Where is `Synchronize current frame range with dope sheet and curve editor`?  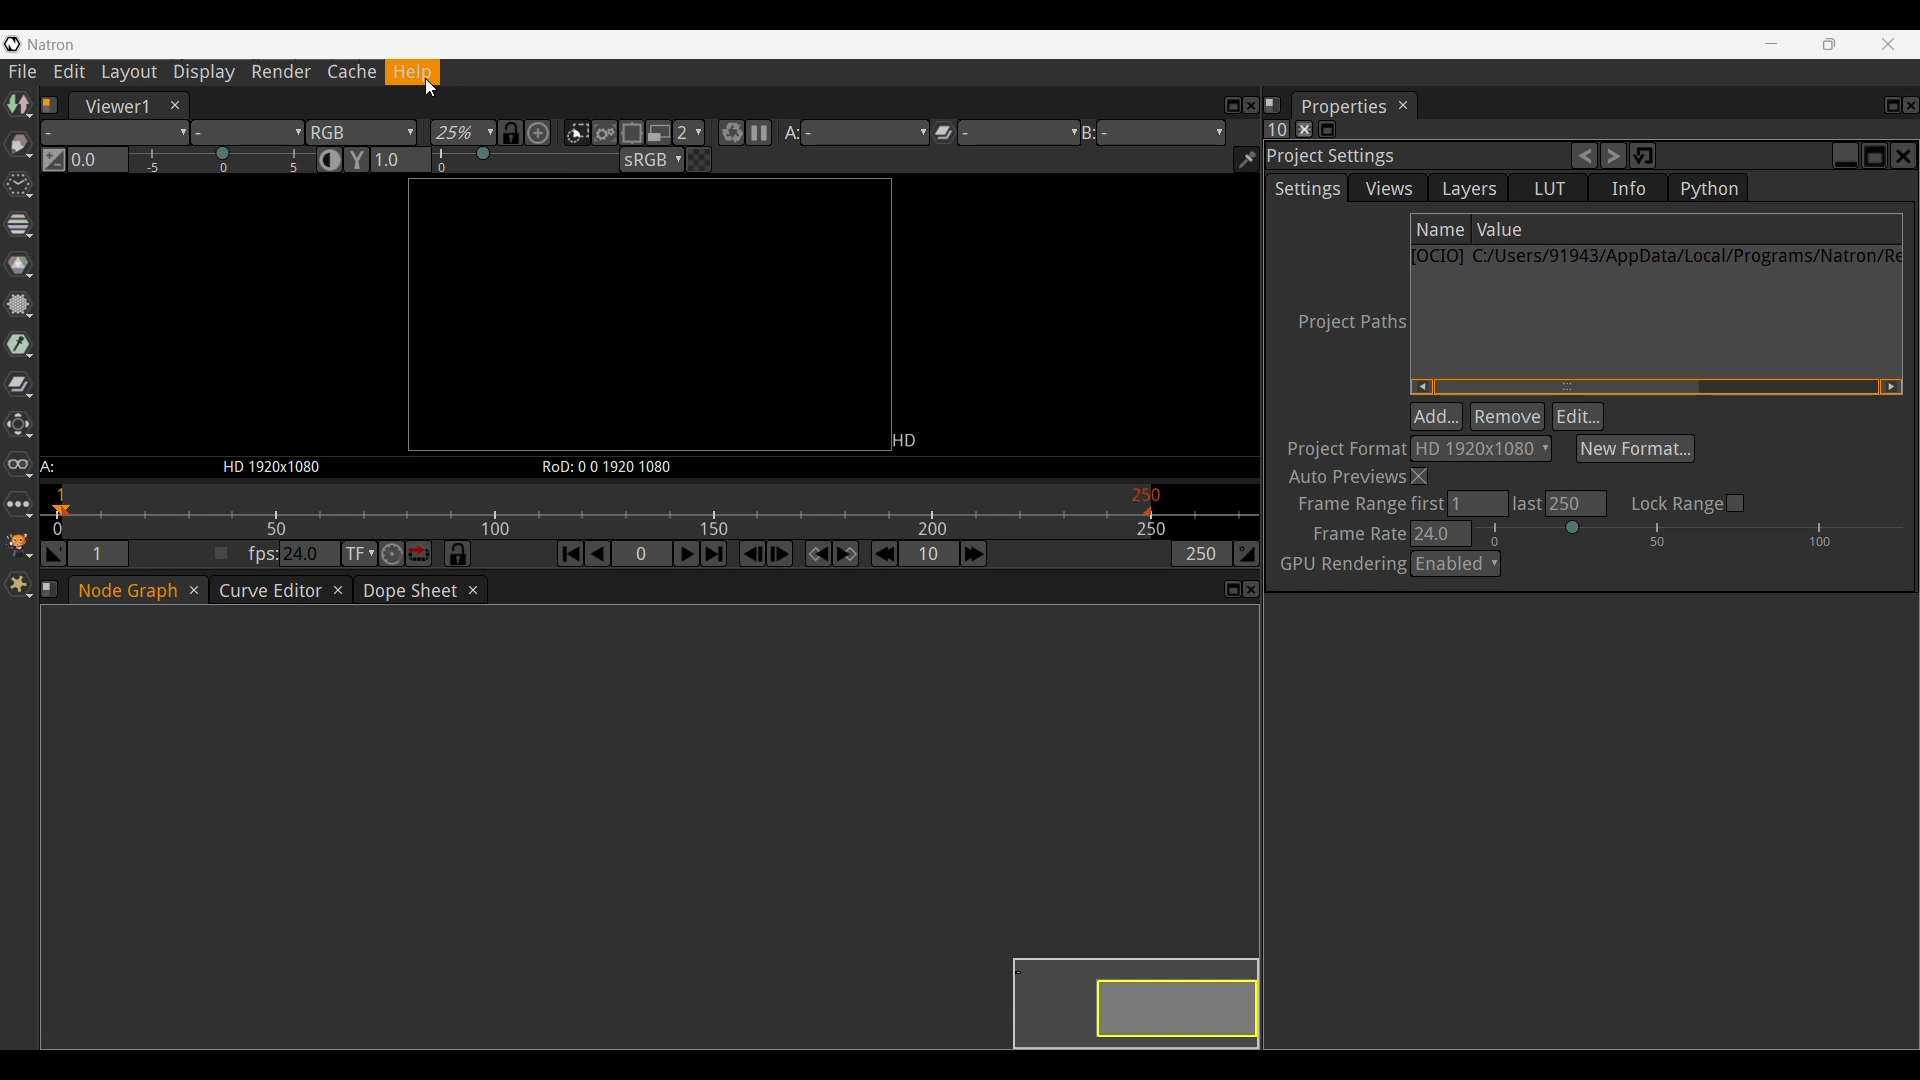
Synchronize current frame range with dope sheet and curve editor is located at coordinates (458, 553).